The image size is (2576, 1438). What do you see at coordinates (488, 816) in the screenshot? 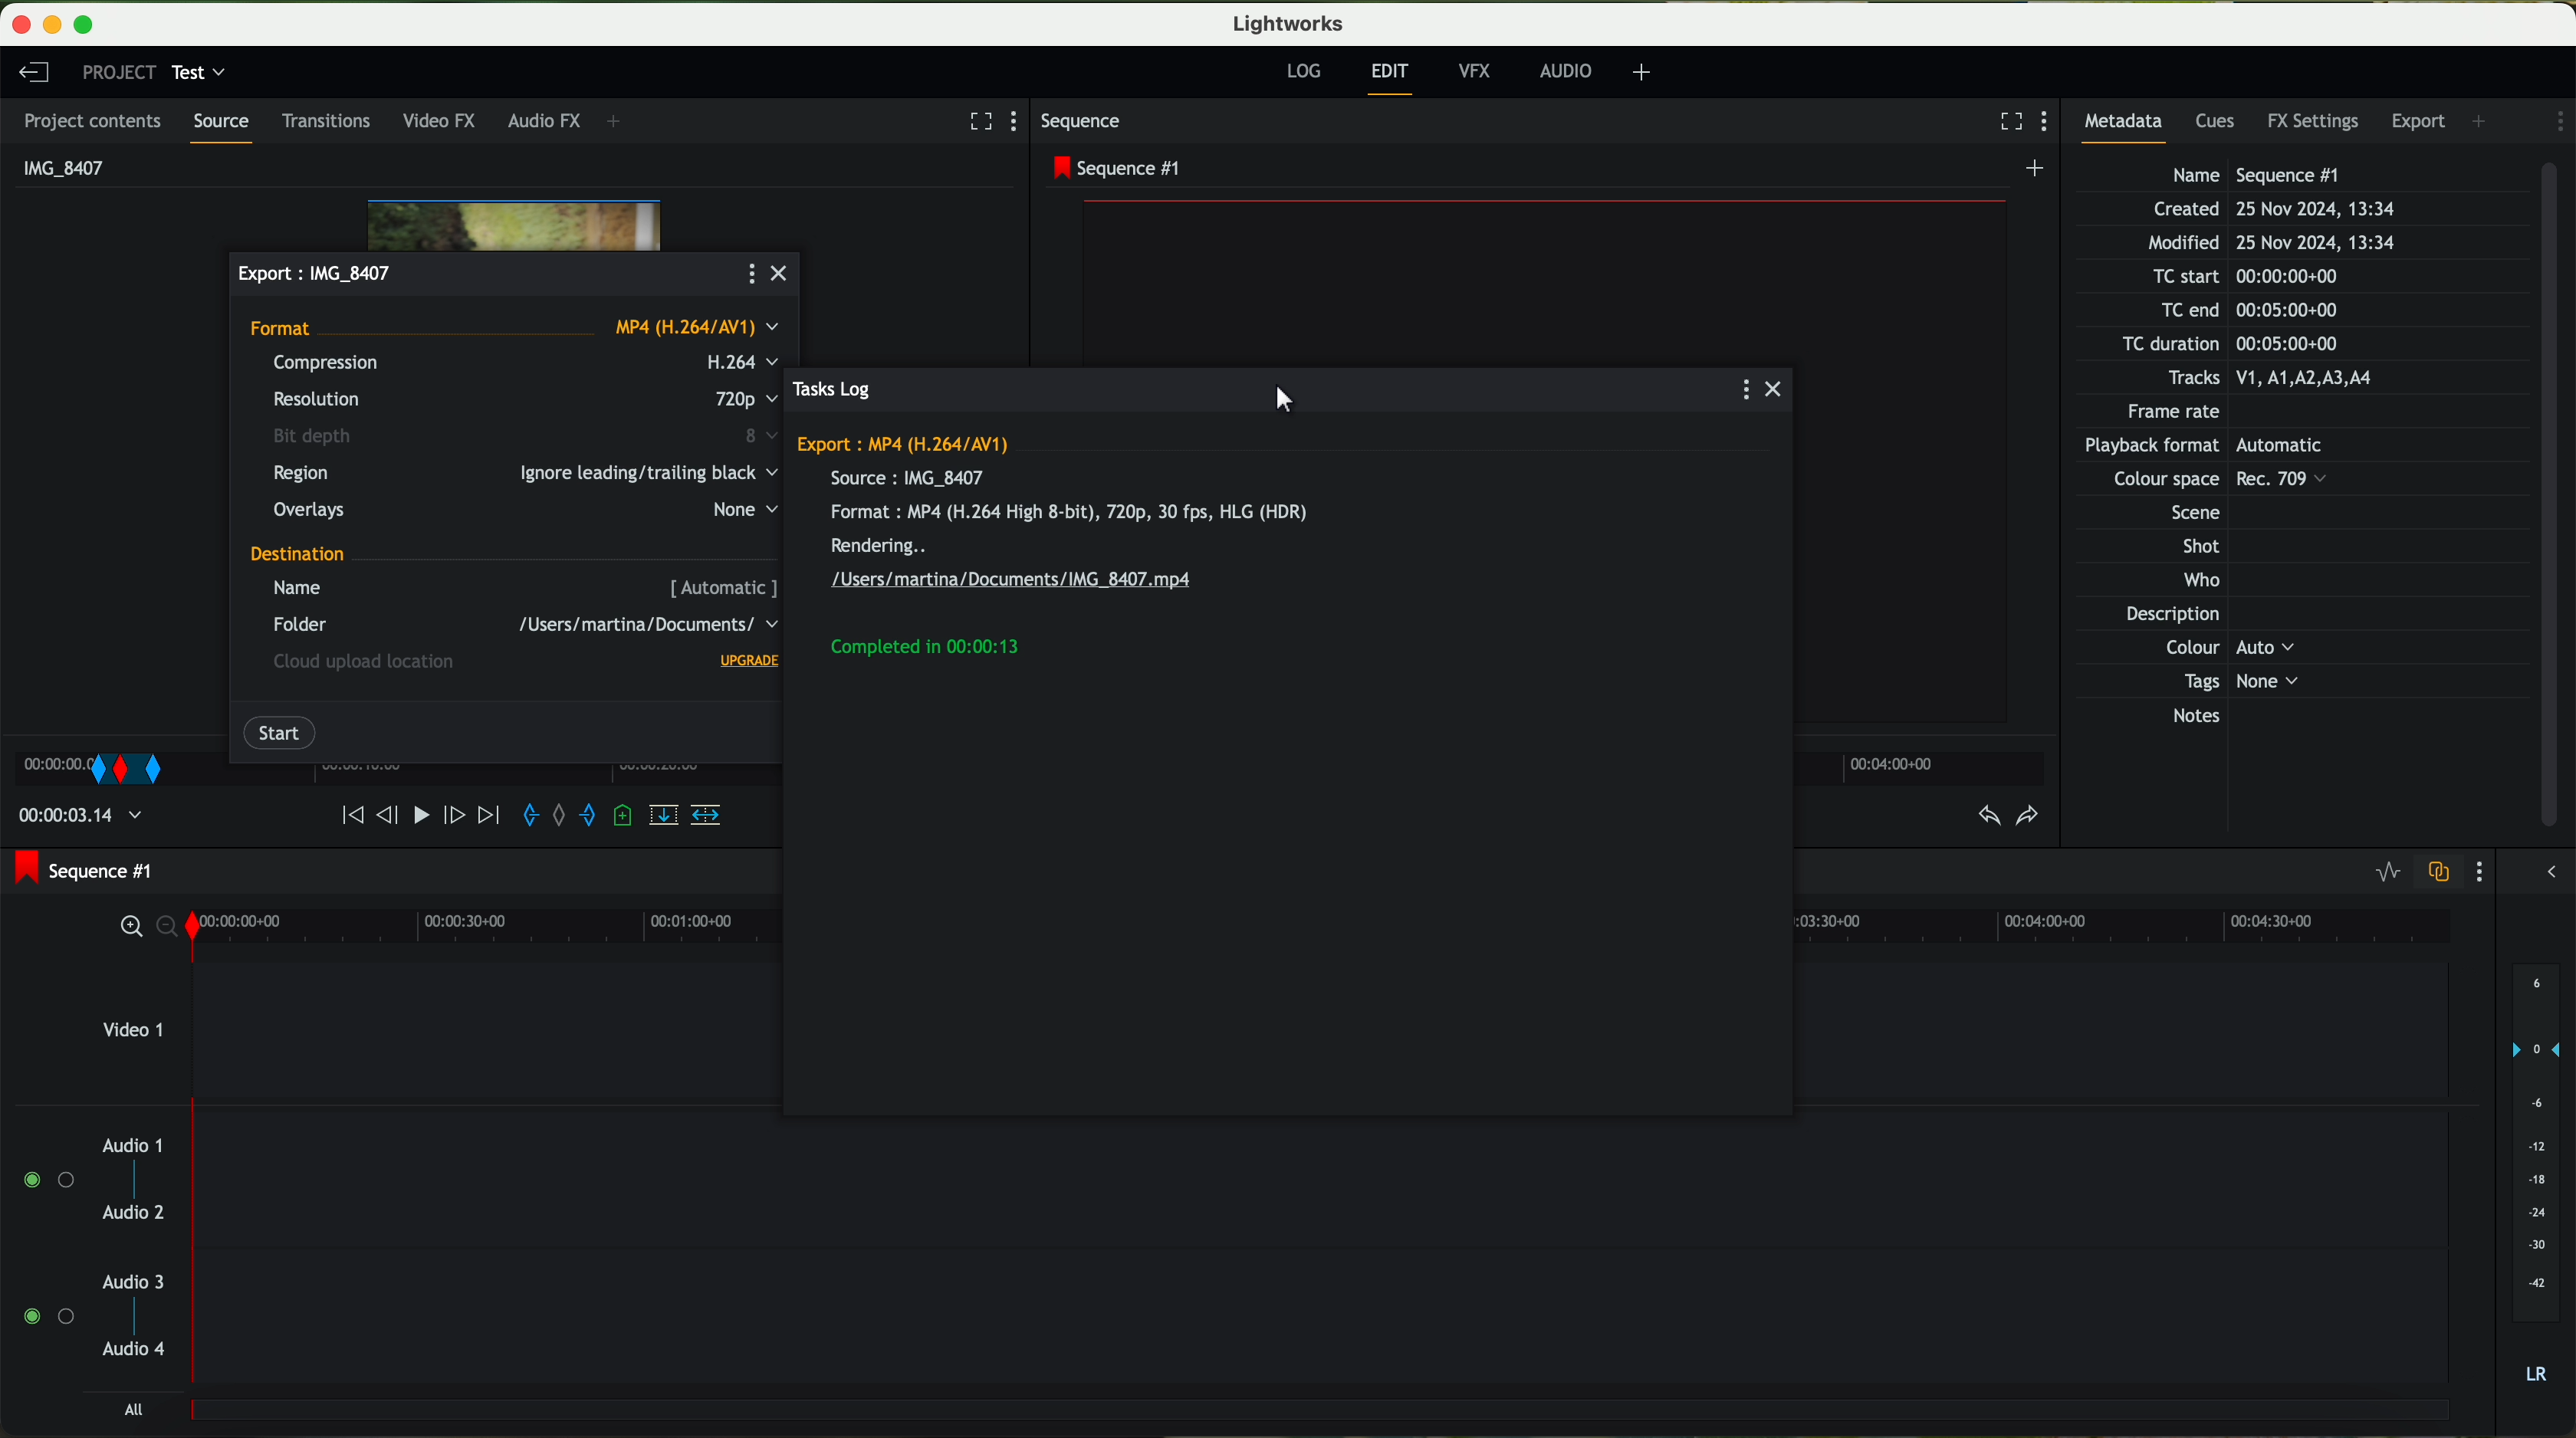
I see `move foward` at bounding box center [488, 816].